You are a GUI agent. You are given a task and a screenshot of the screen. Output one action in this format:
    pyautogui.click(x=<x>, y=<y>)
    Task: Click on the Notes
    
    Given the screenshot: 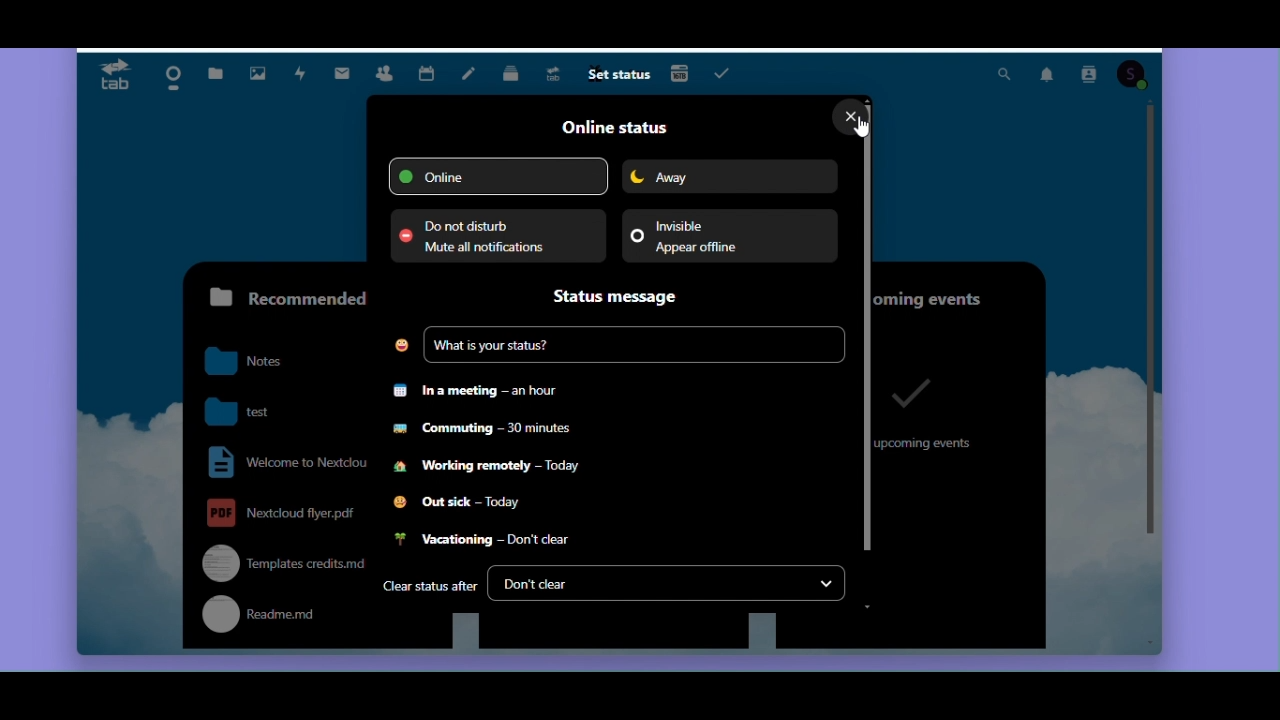 What is the action you would take?
    pyautogui.click(x=470, y=77)
    